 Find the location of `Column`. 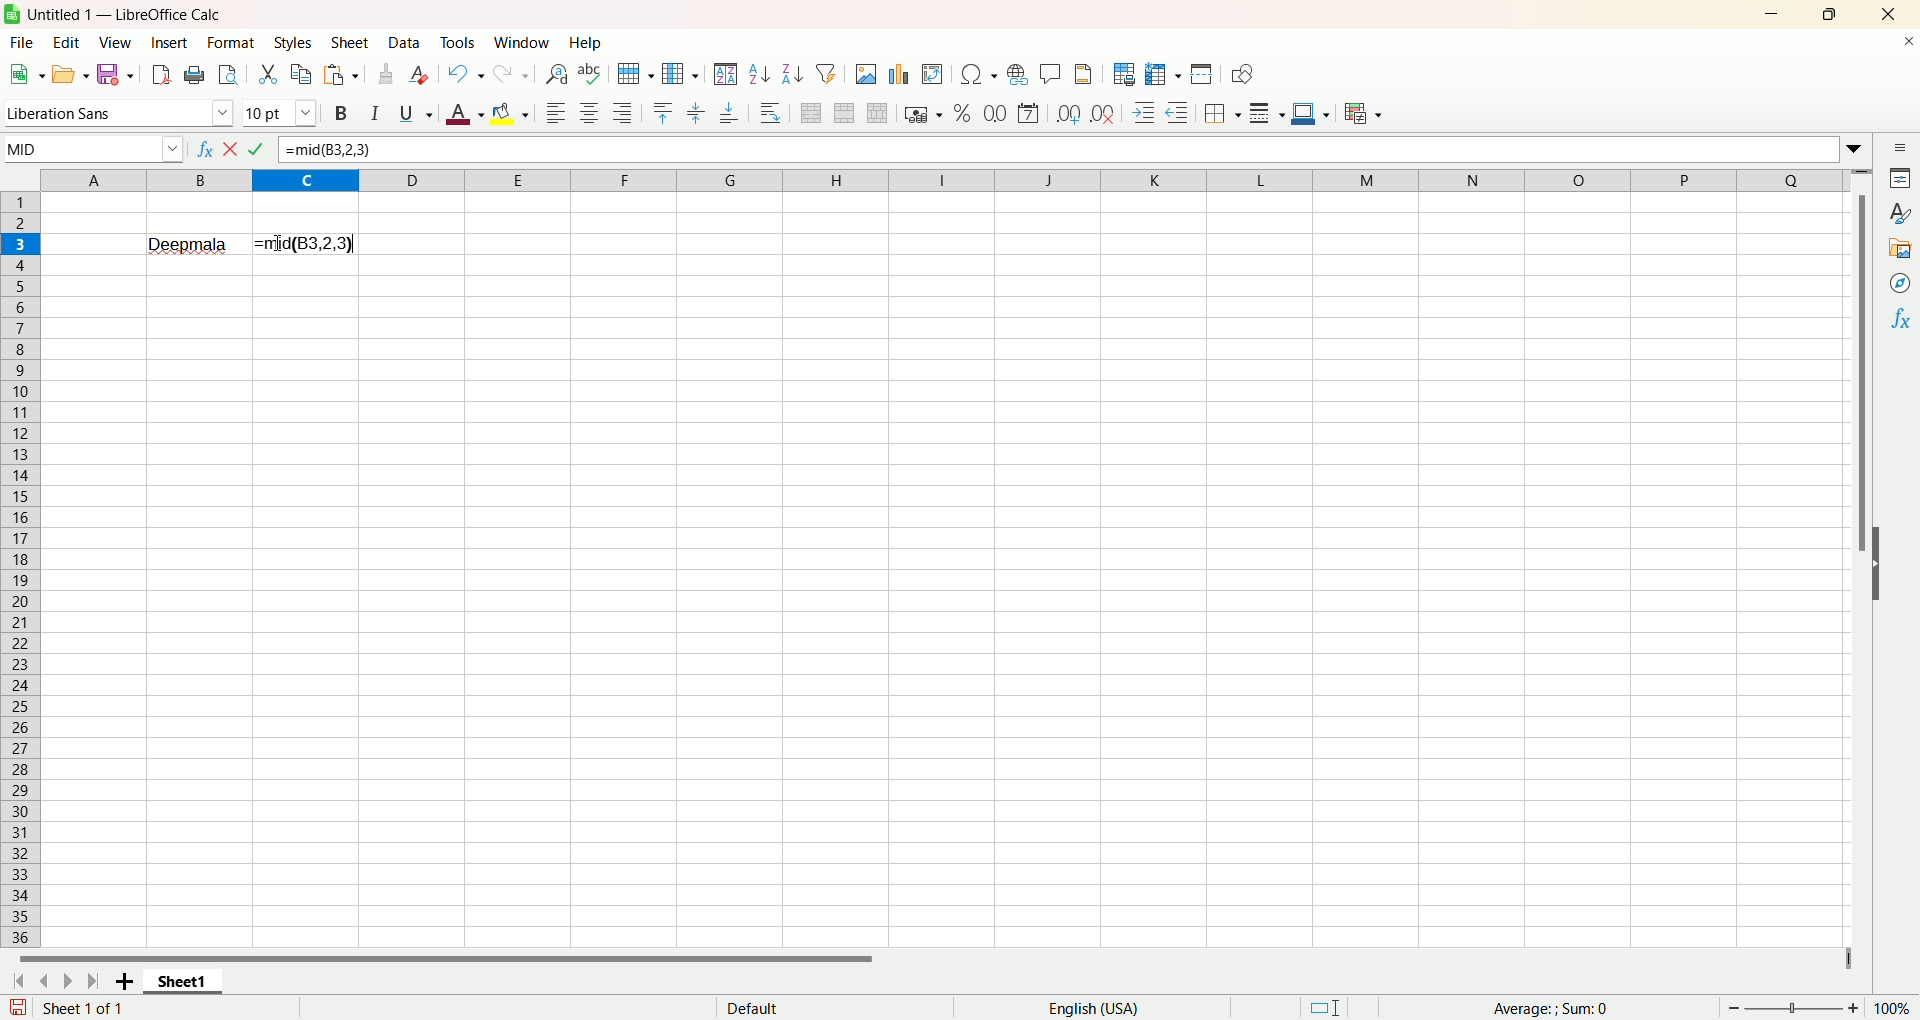

Column is located at coordinates (681, 74).